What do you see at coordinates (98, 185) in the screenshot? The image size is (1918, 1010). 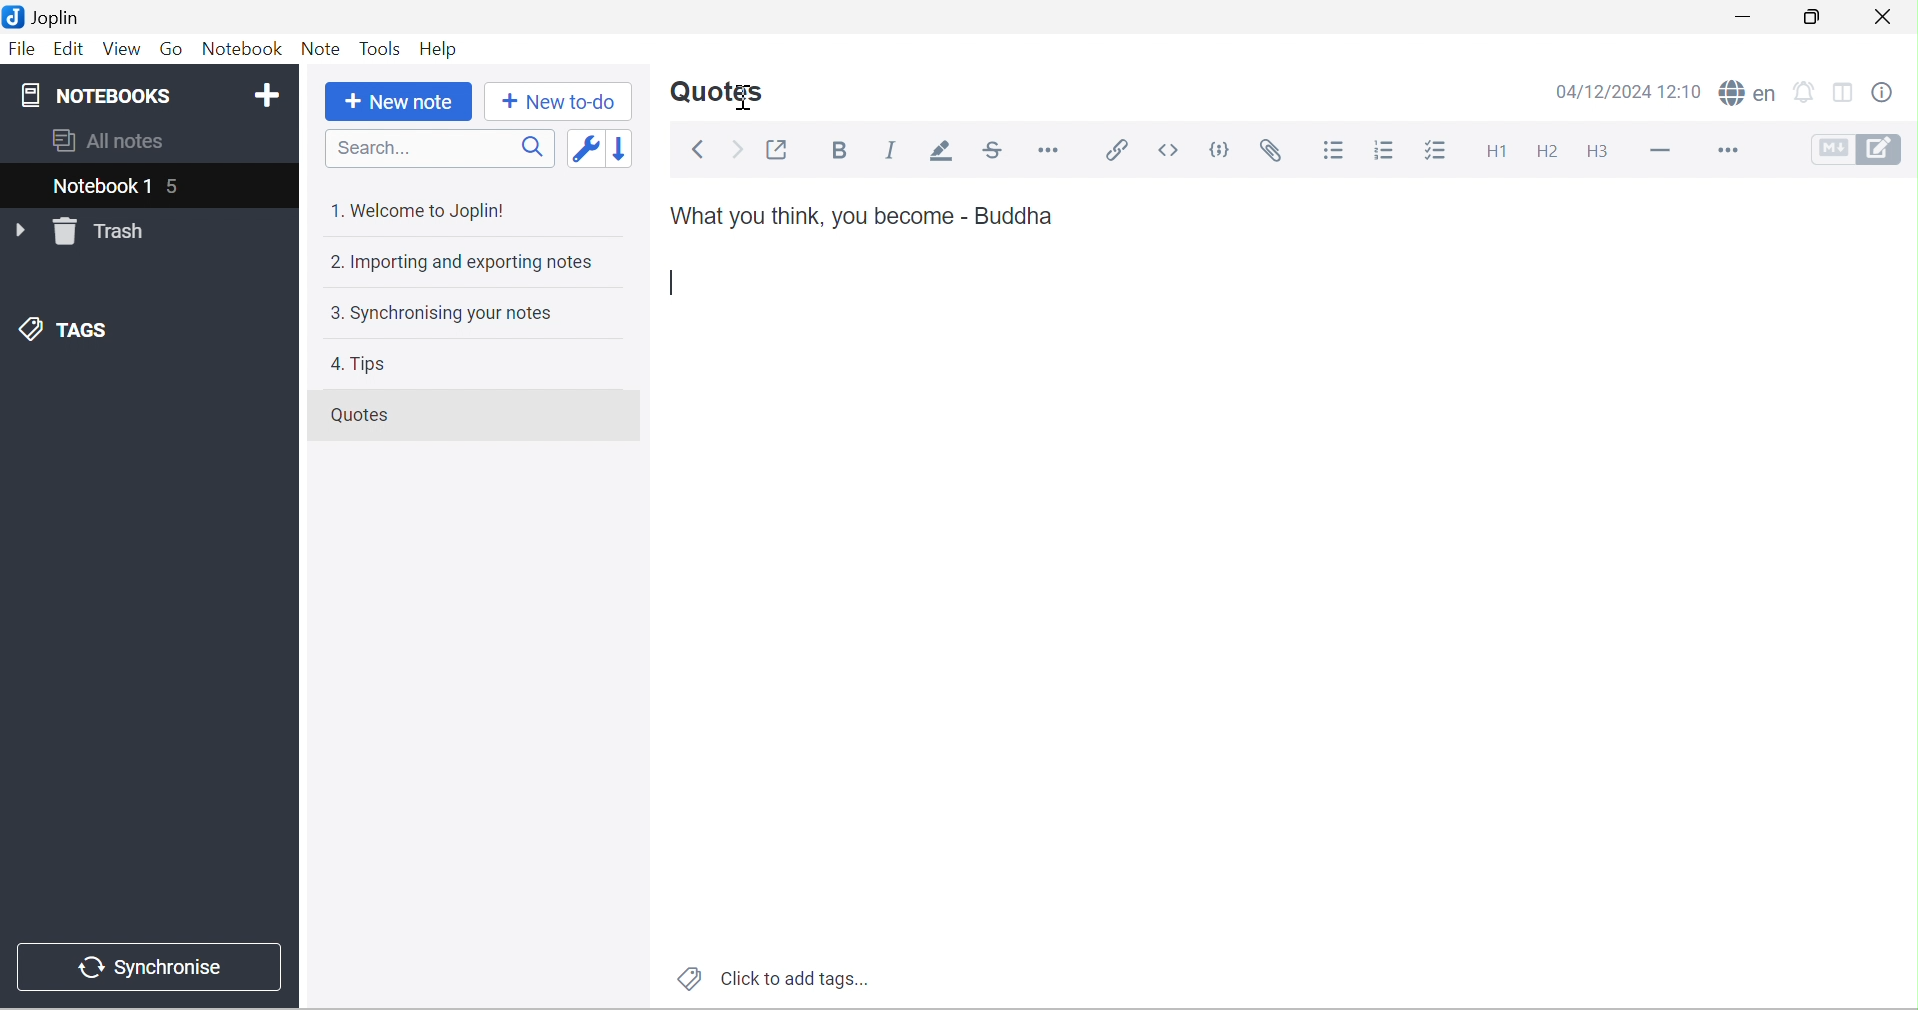 I see `Notebook 1` at bounding box center [98, 185].